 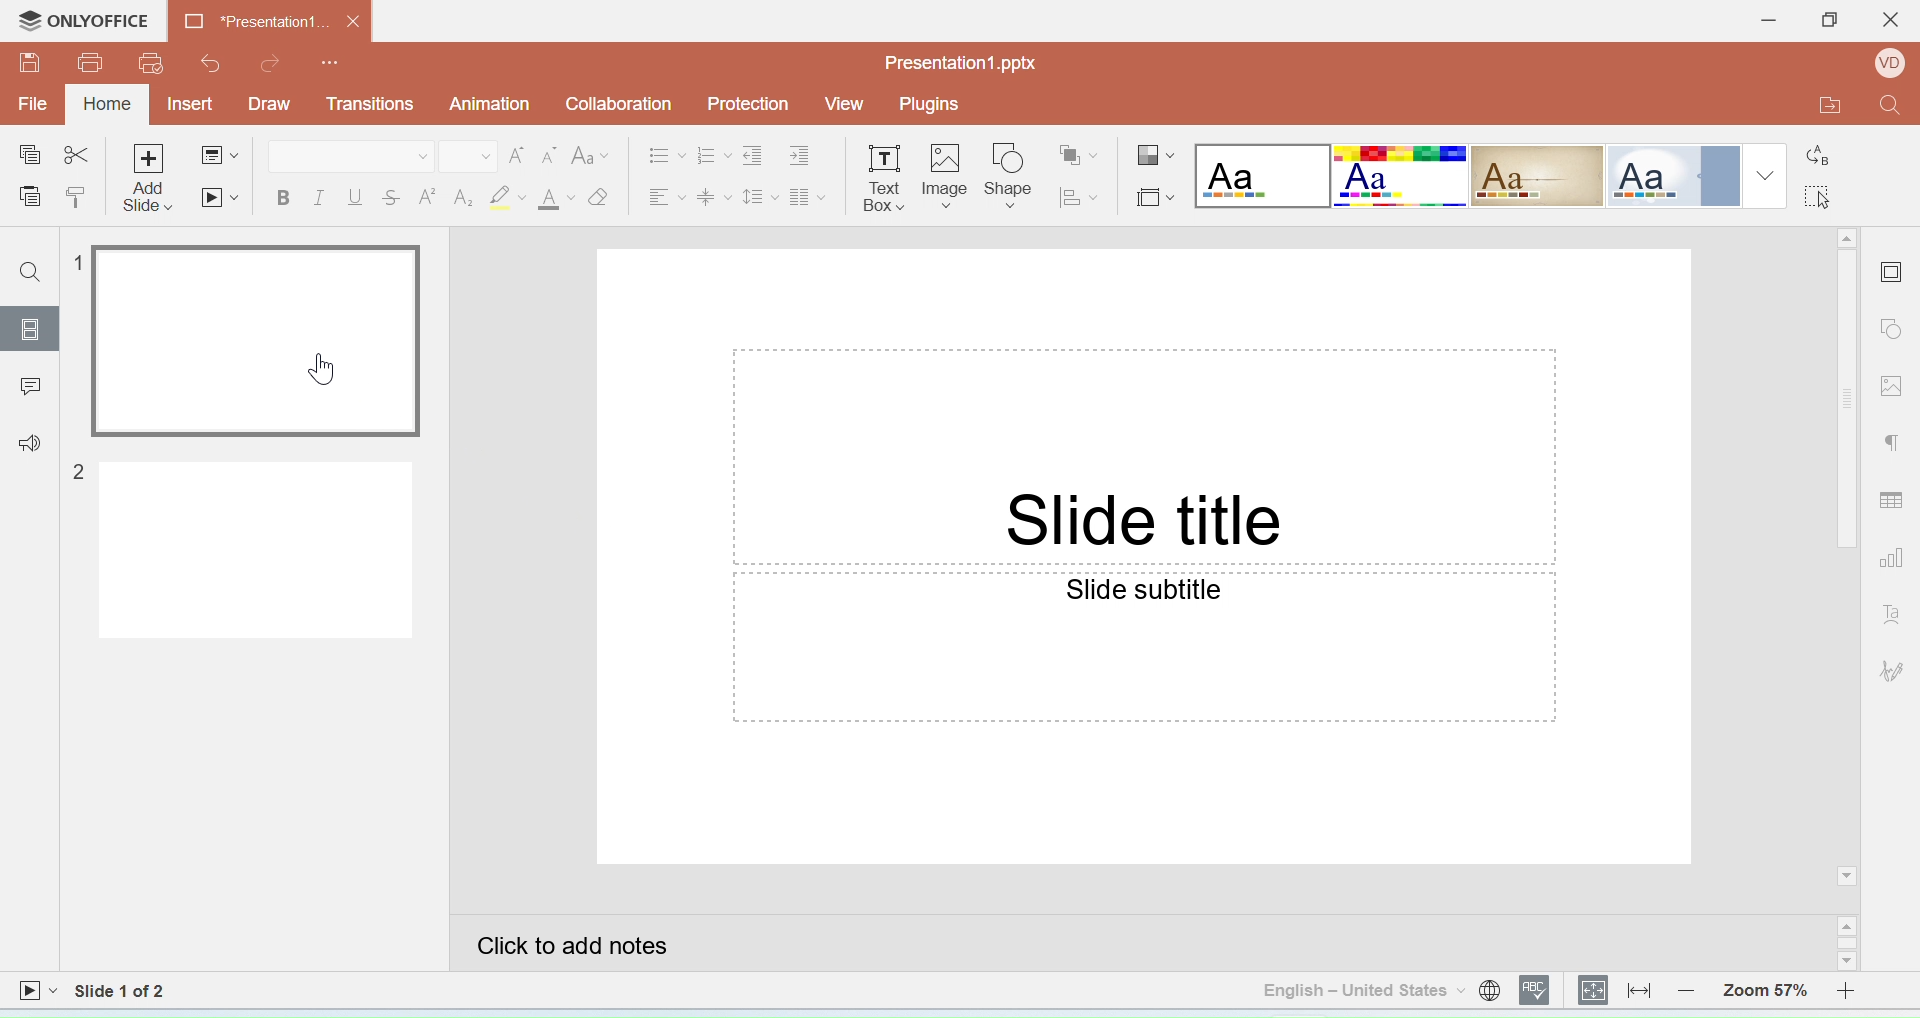 What do you see at coordinates (757, 153) in the screenshot?
I see `Decrease indent` at bounding box center [757, 153].